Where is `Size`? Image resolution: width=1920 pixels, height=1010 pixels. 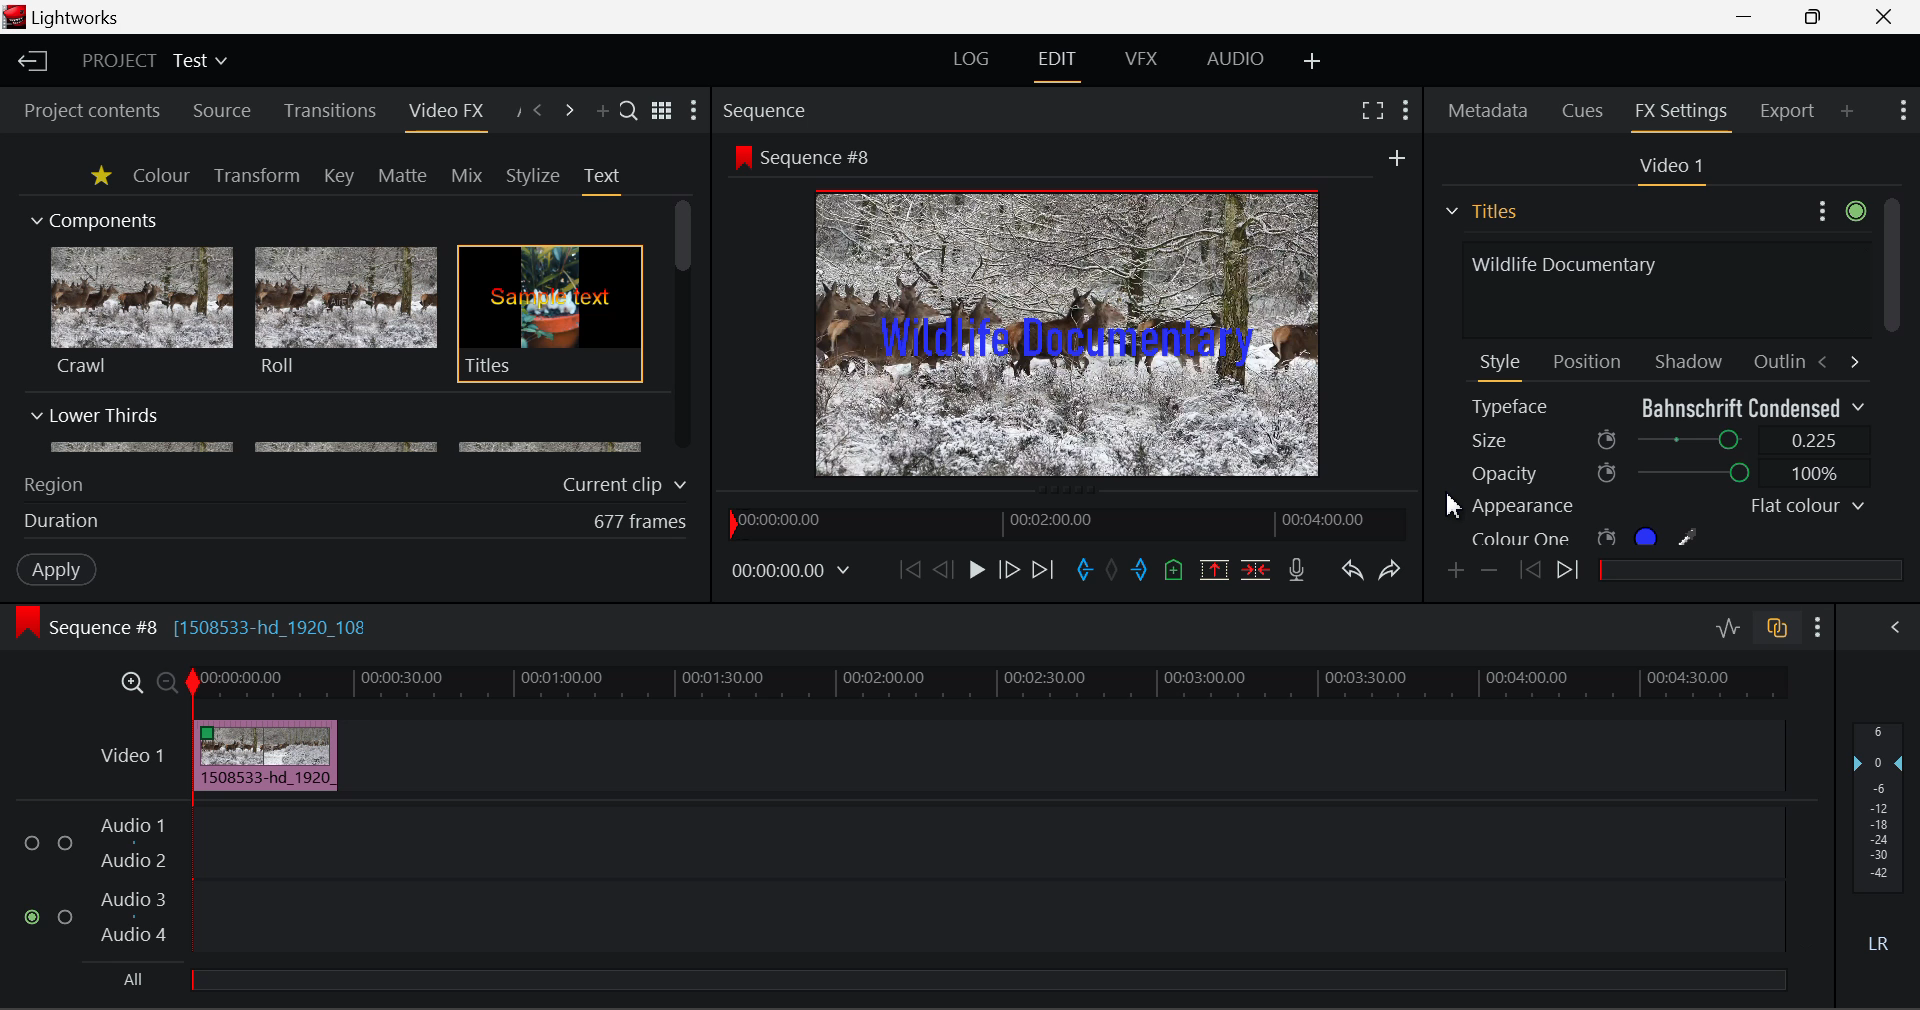
Size is located at coordinates (1670, 438).